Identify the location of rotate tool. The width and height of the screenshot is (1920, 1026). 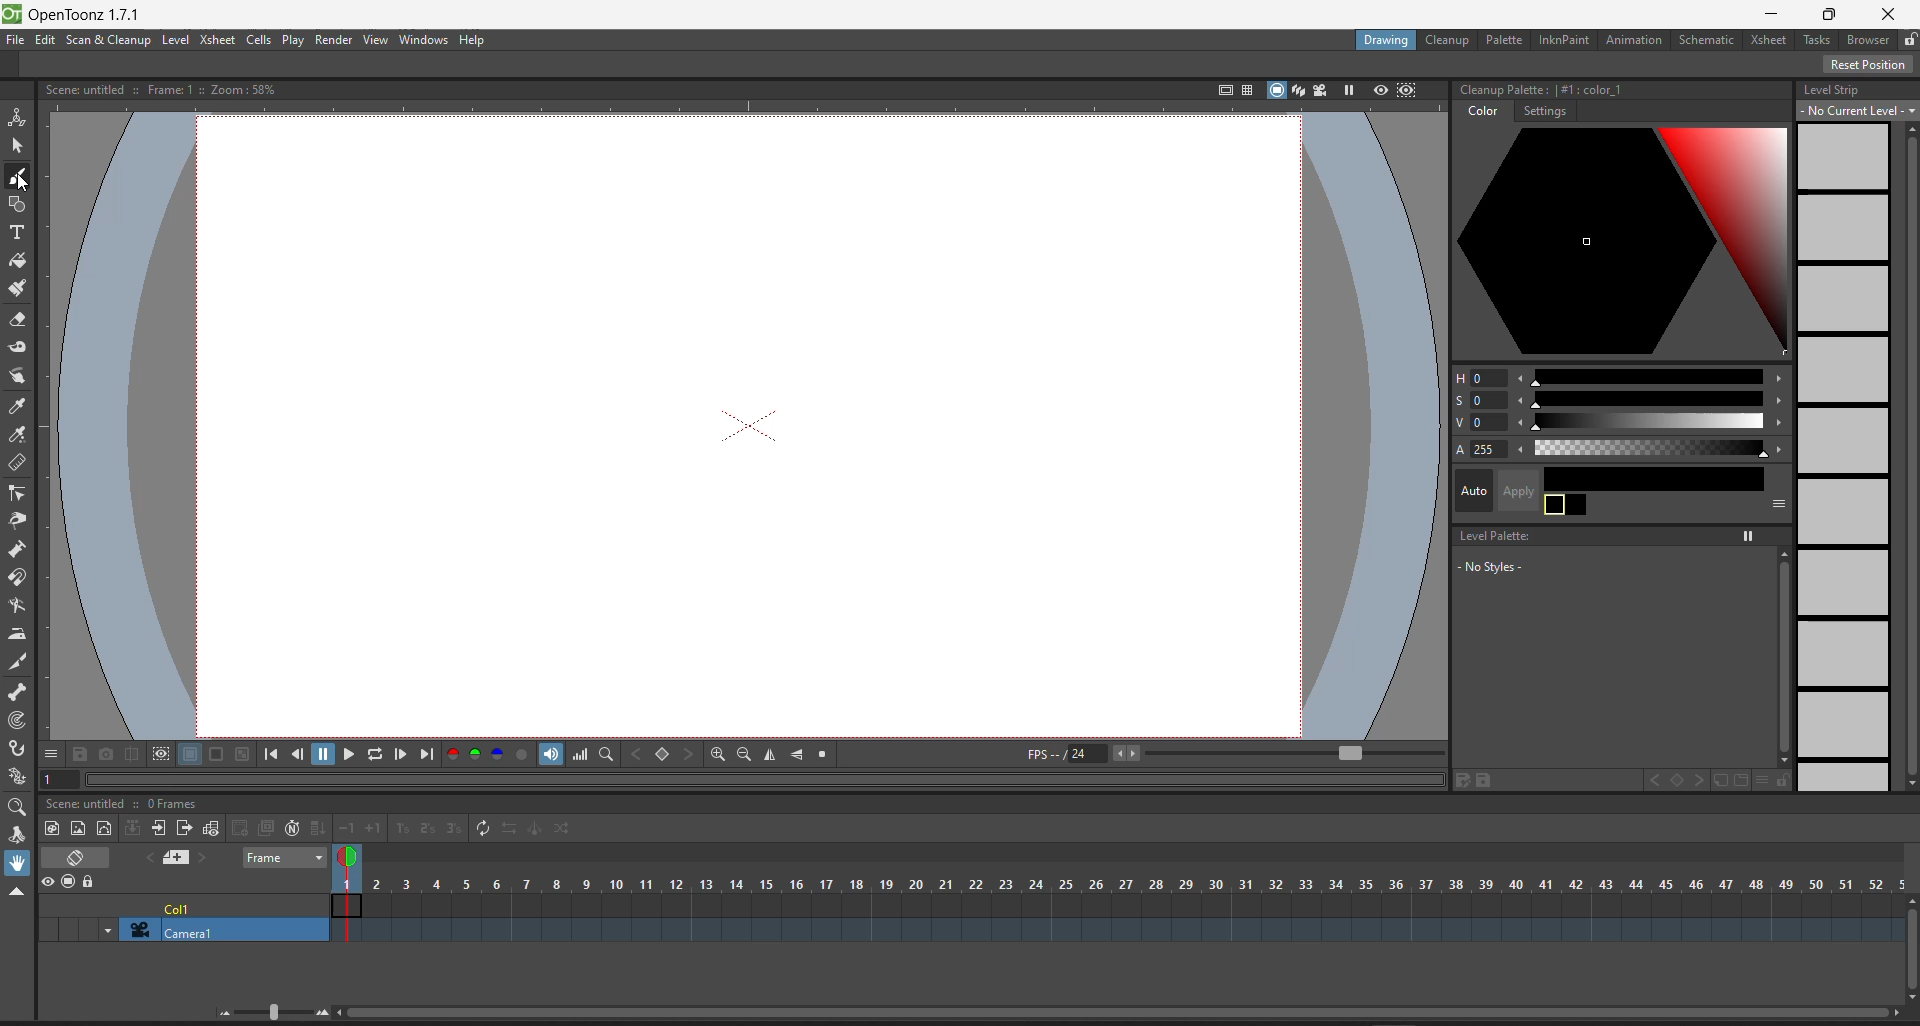
(20, 833).